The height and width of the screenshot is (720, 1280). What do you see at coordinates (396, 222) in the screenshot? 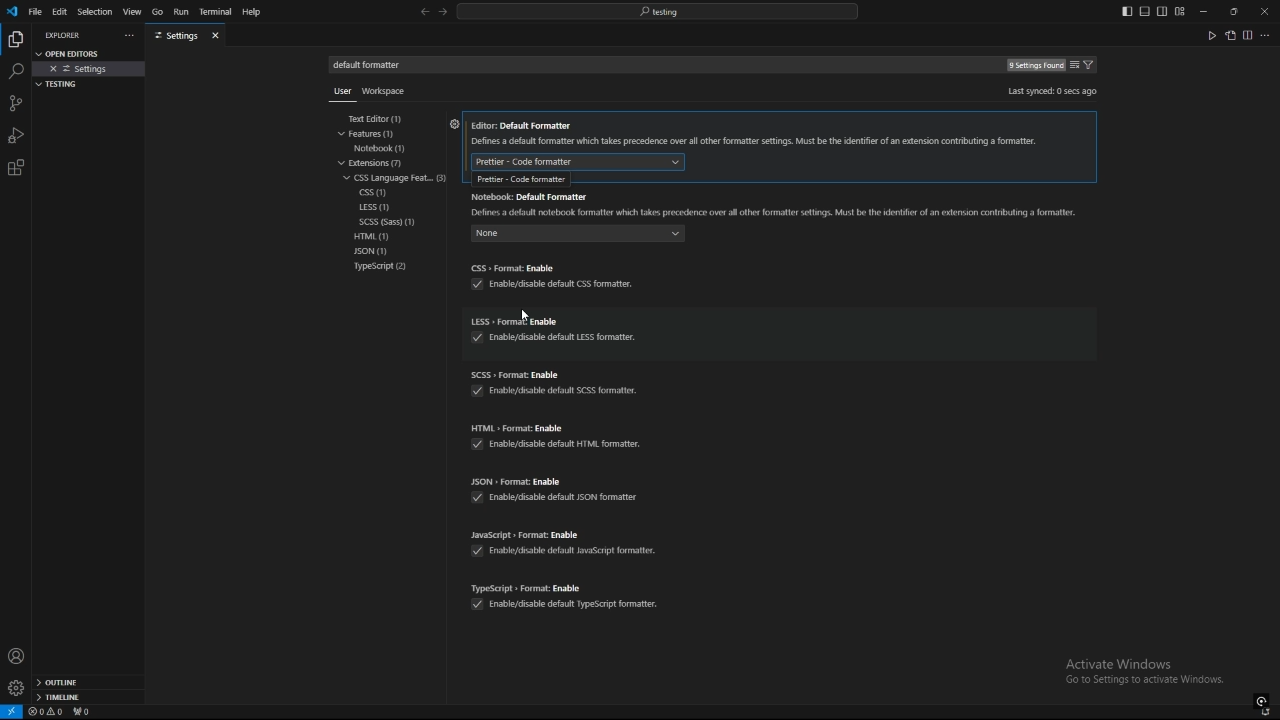
I see `scss` at bounding box center [396, 222].